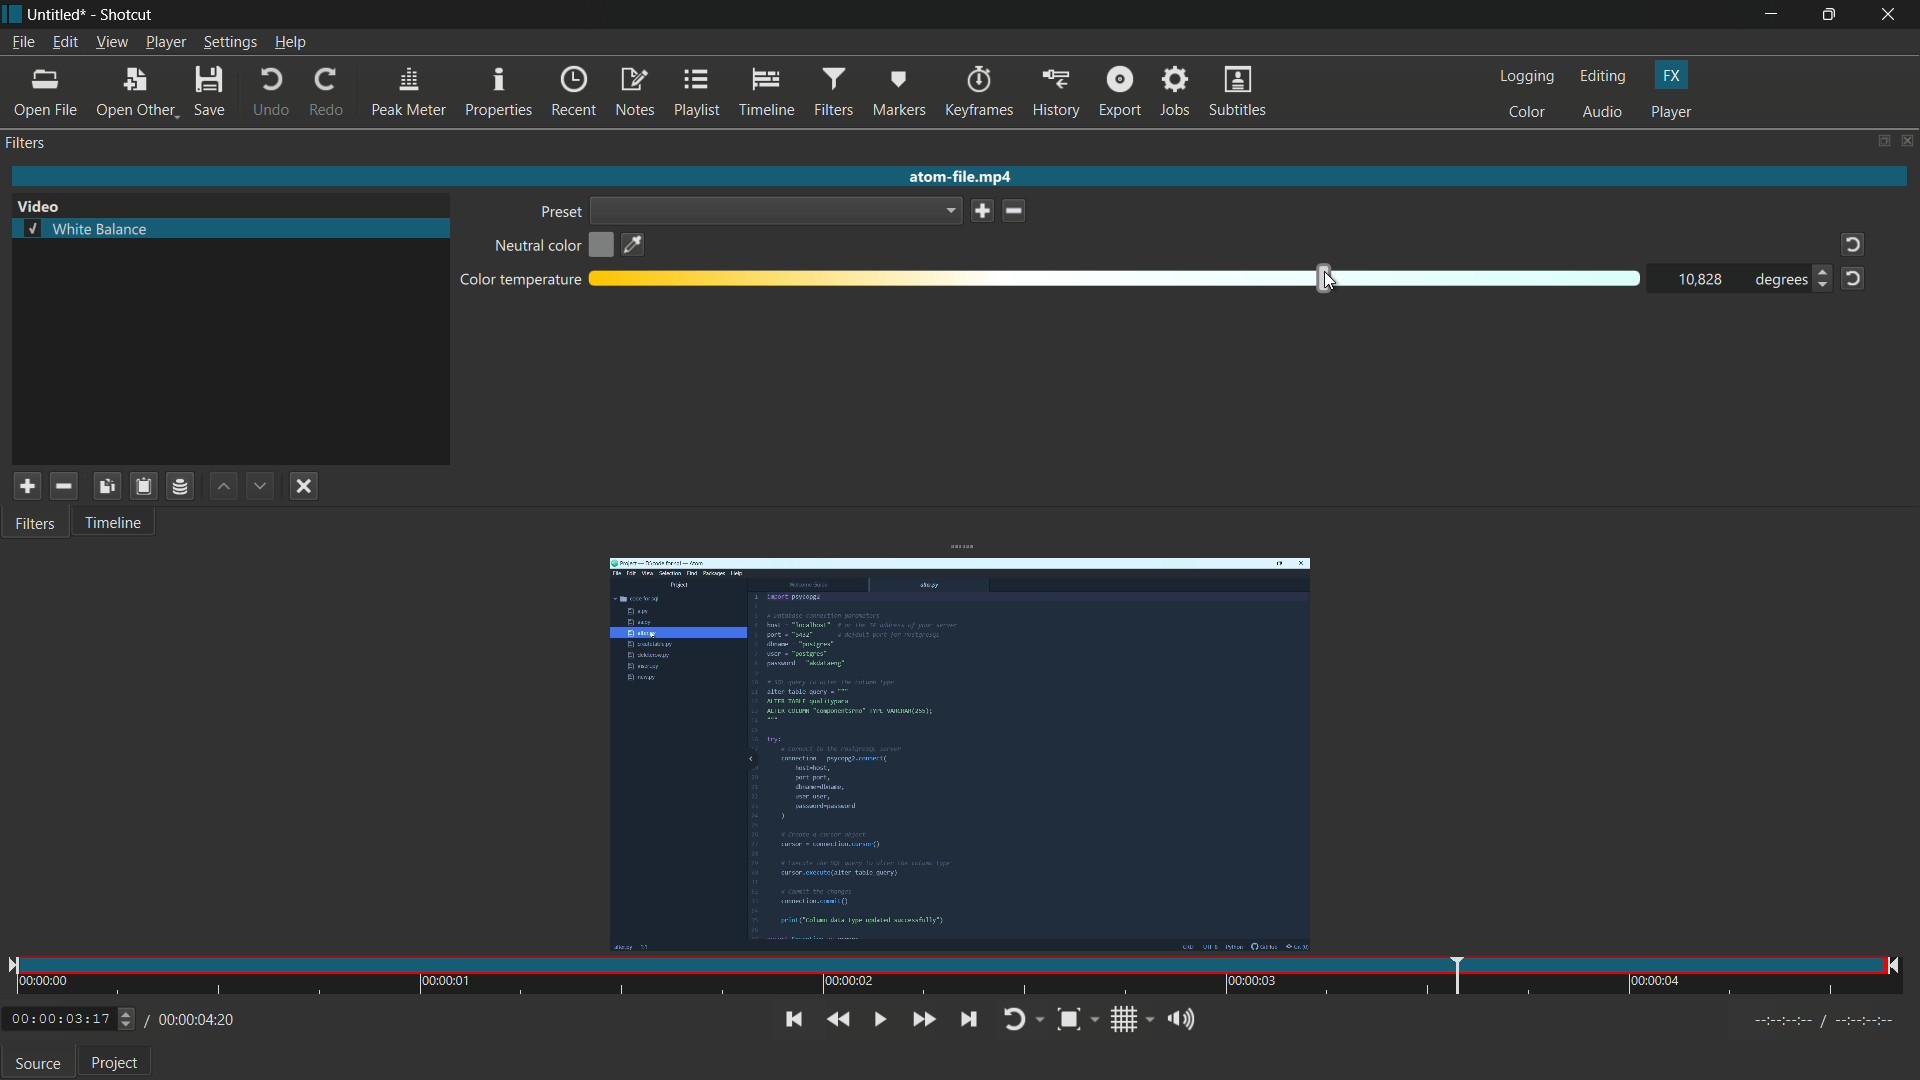 The image size is (1920, 1080). I want to click on 10828, so click(1701, 280).